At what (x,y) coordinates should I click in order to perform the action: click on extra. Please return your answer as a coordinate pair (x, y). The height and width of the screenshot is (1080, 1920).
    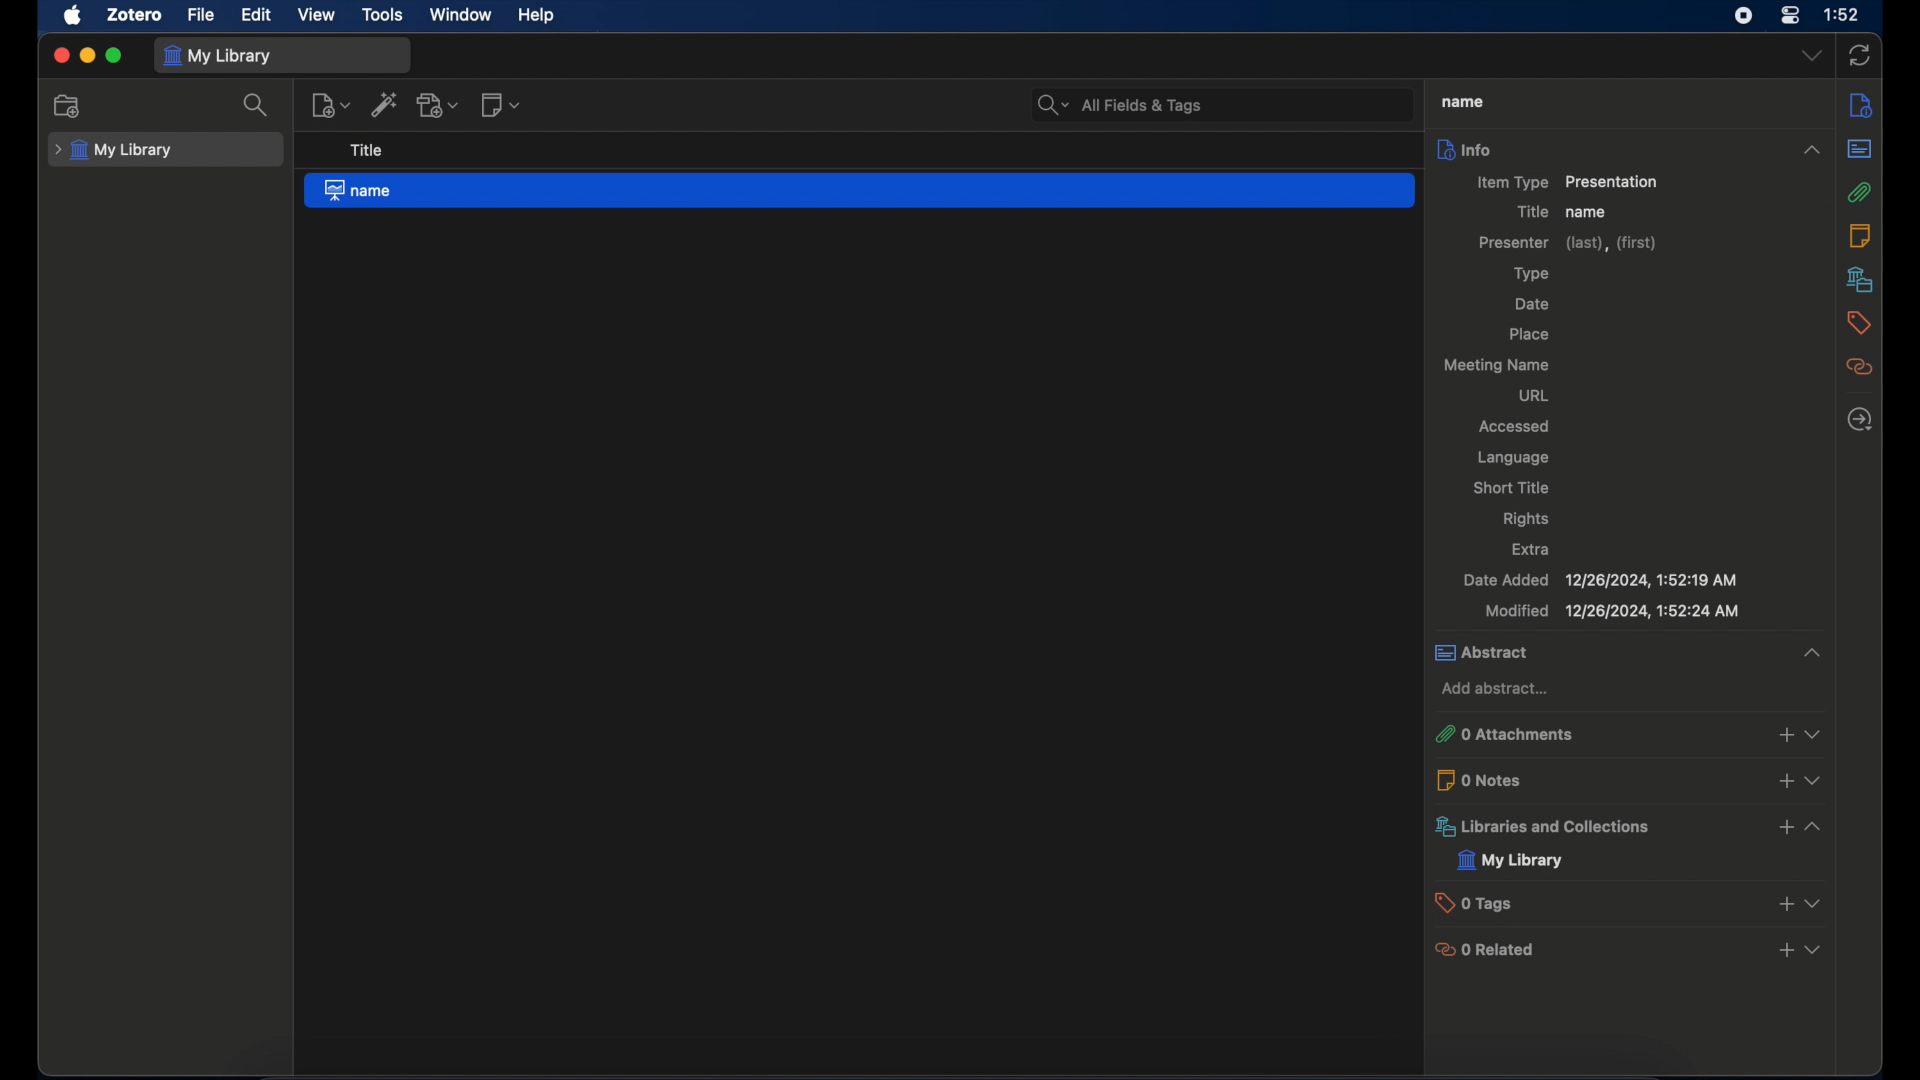
    Looking at the image, I should click on (1532, 549).